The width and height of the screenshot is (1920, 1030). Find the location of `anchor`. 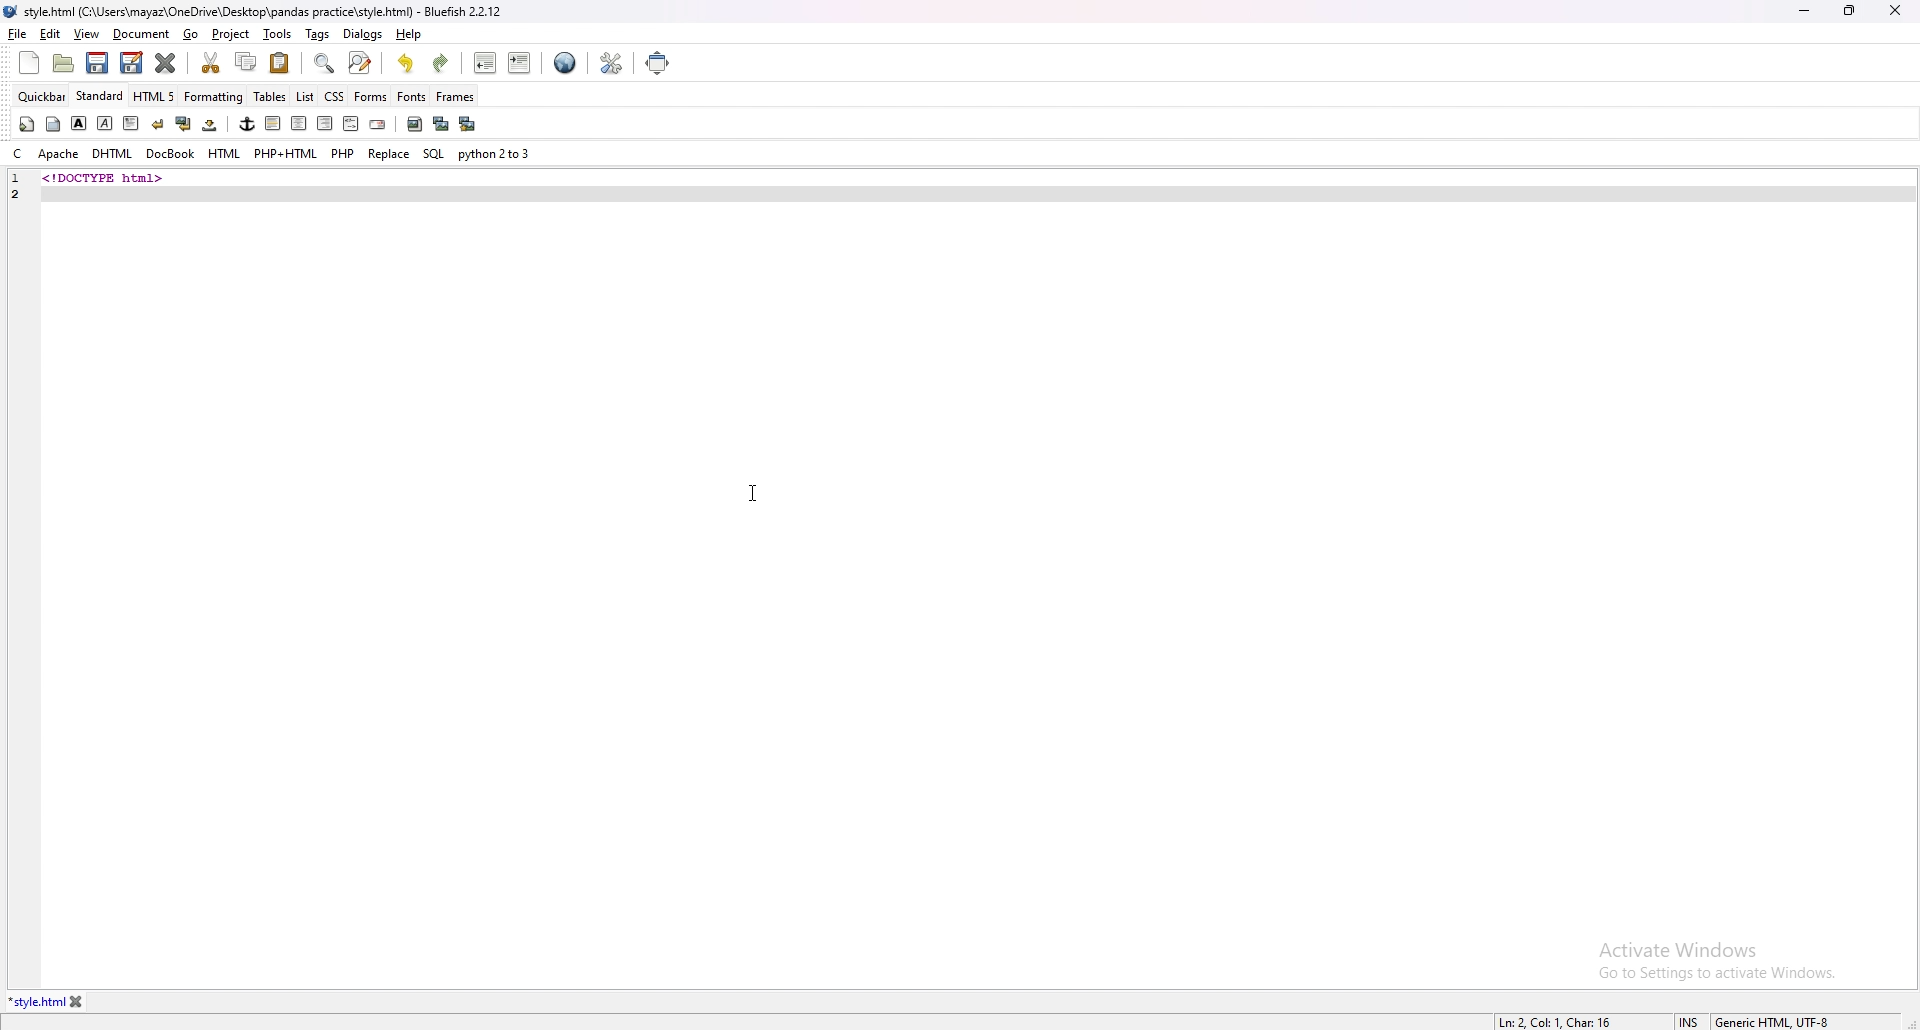

anchor is located at coordinates (247, 124).